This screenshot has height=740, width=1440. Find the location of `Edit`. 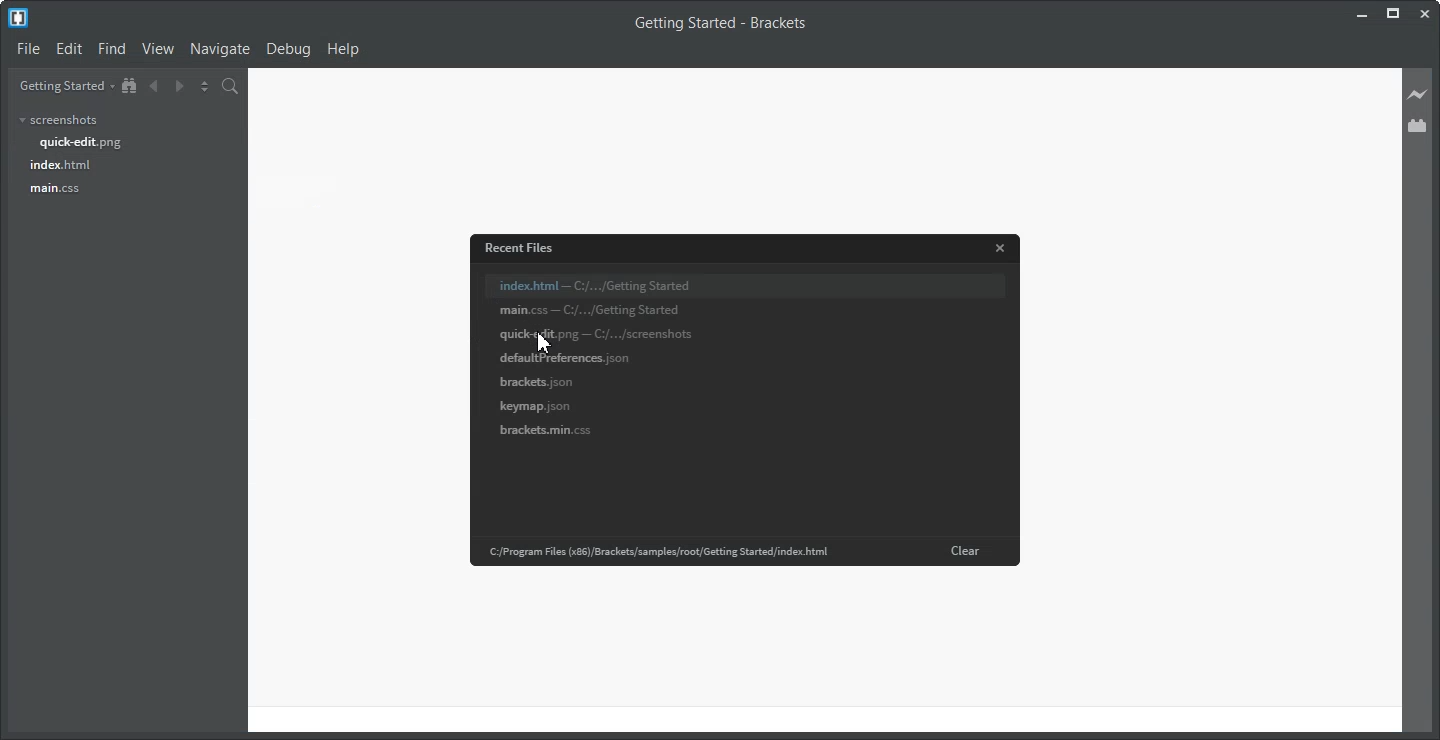

Edit is located at coordinates (70, 48).